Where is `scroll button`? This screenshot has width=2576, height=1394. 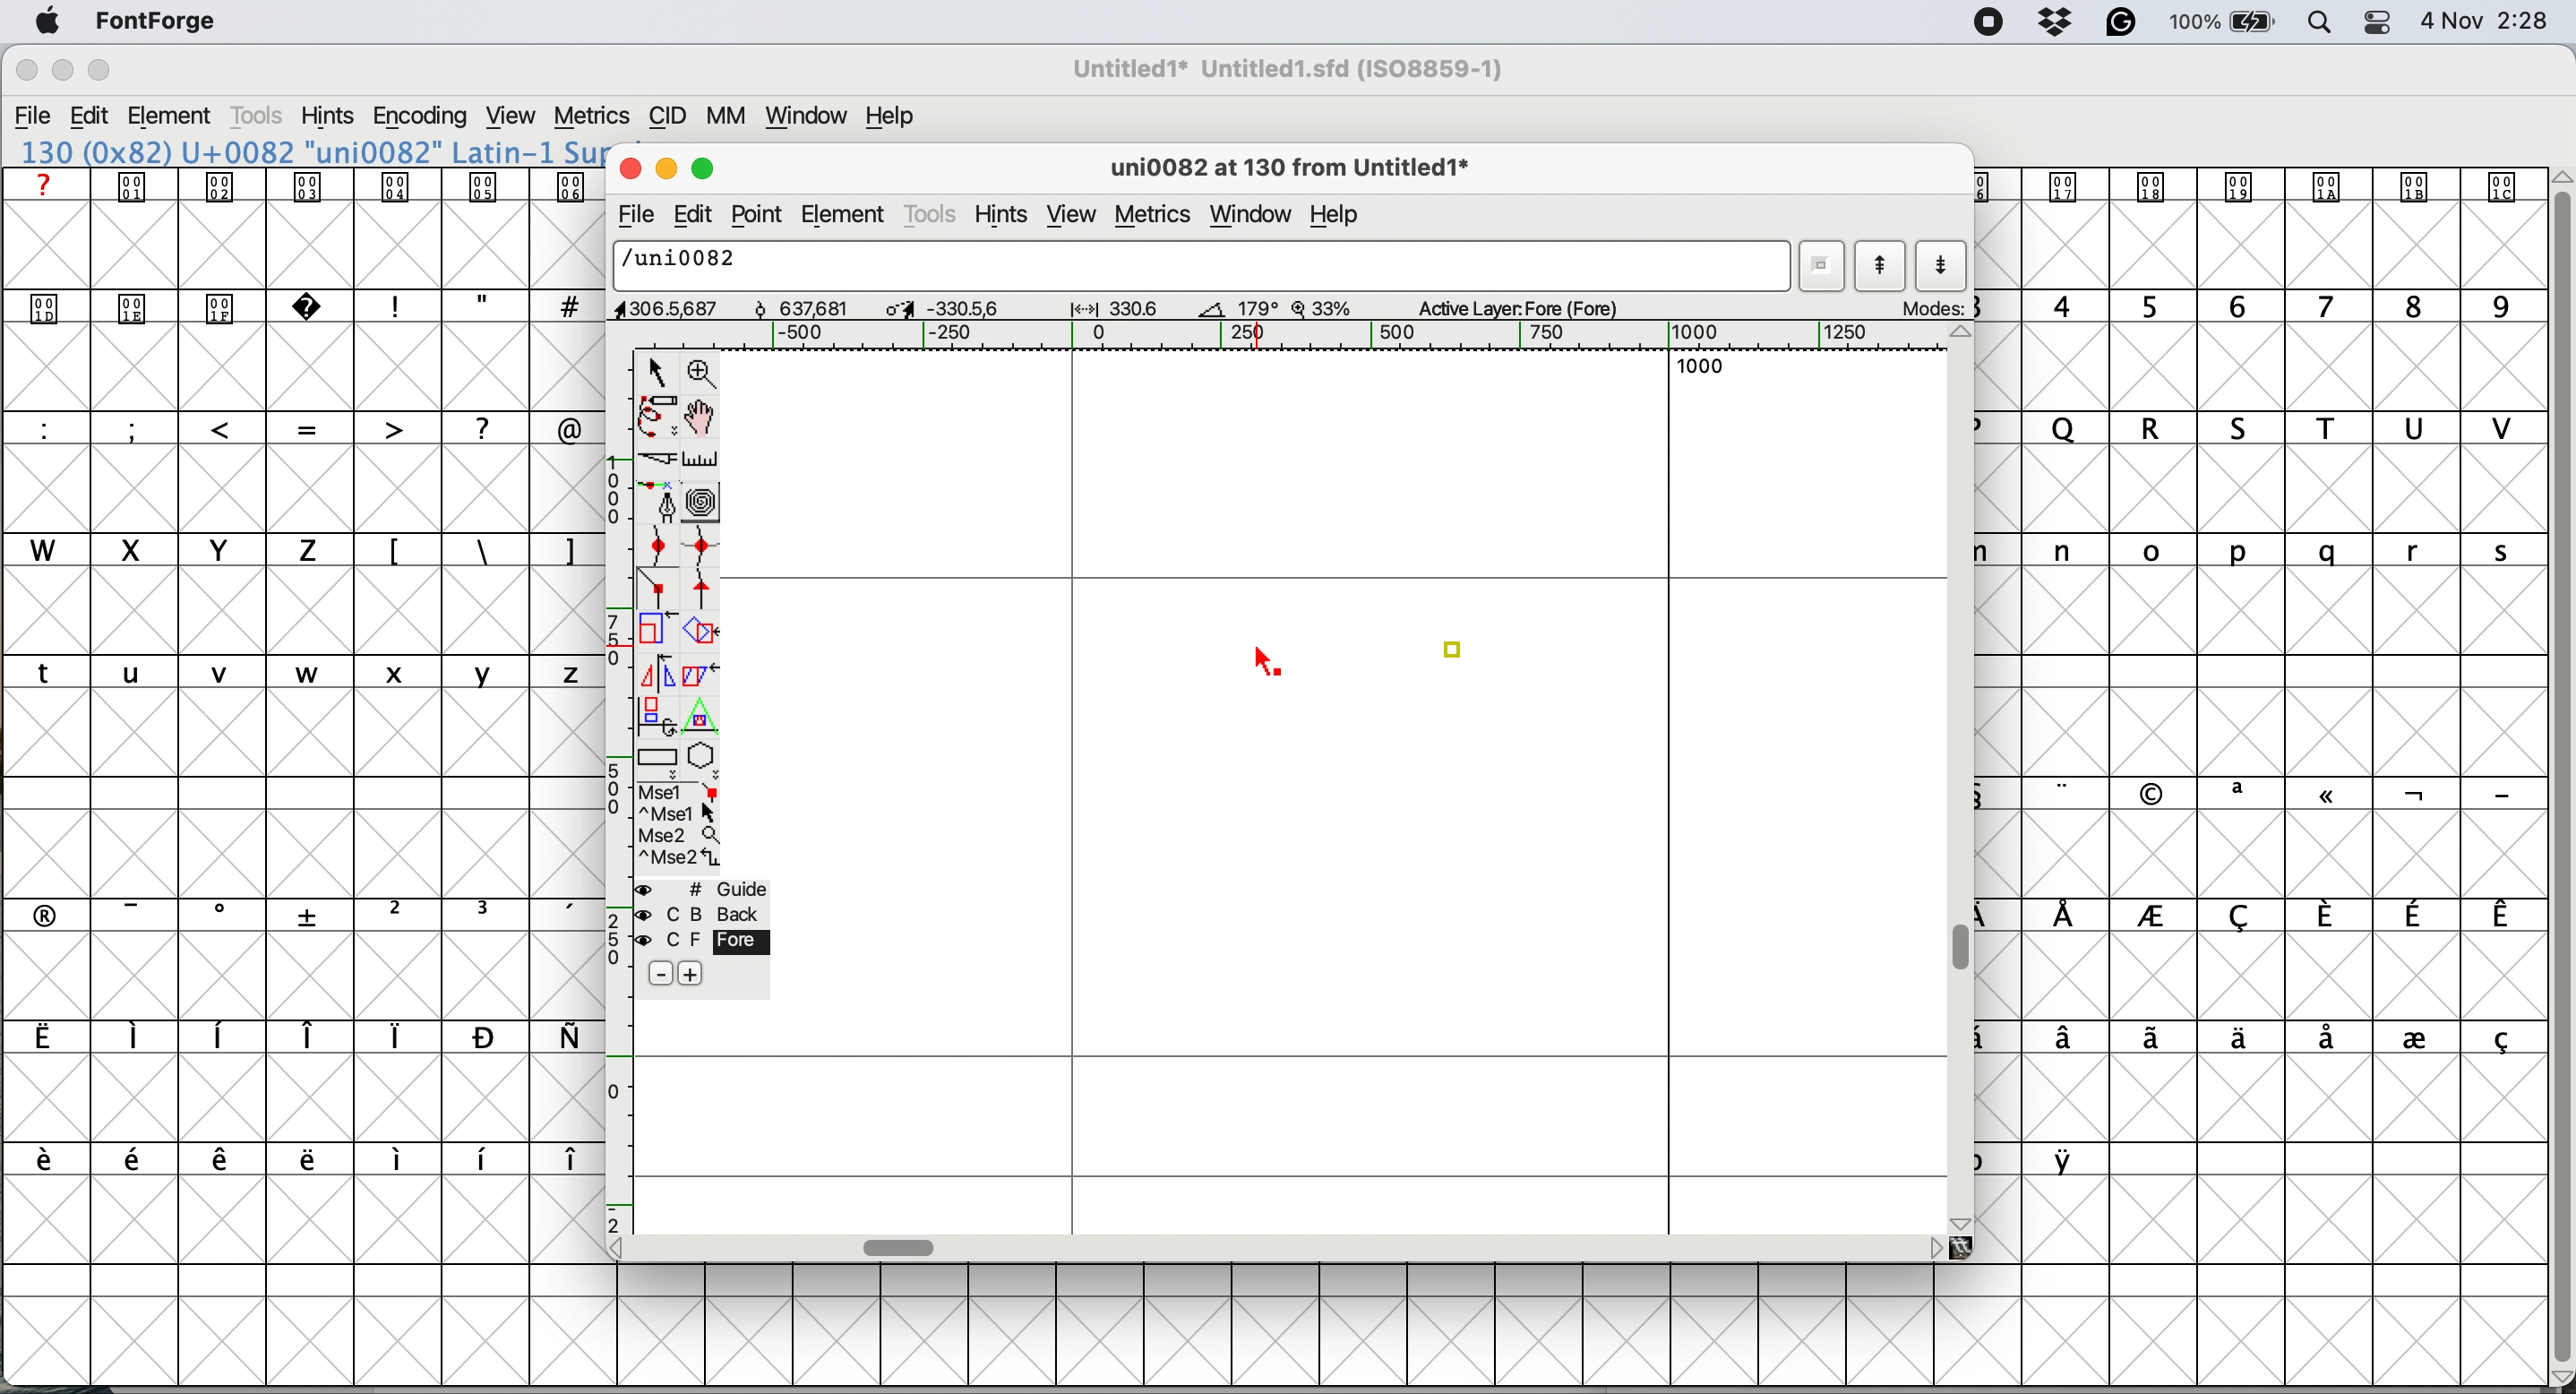
scroll button is located at coordinates (1934, 1247).